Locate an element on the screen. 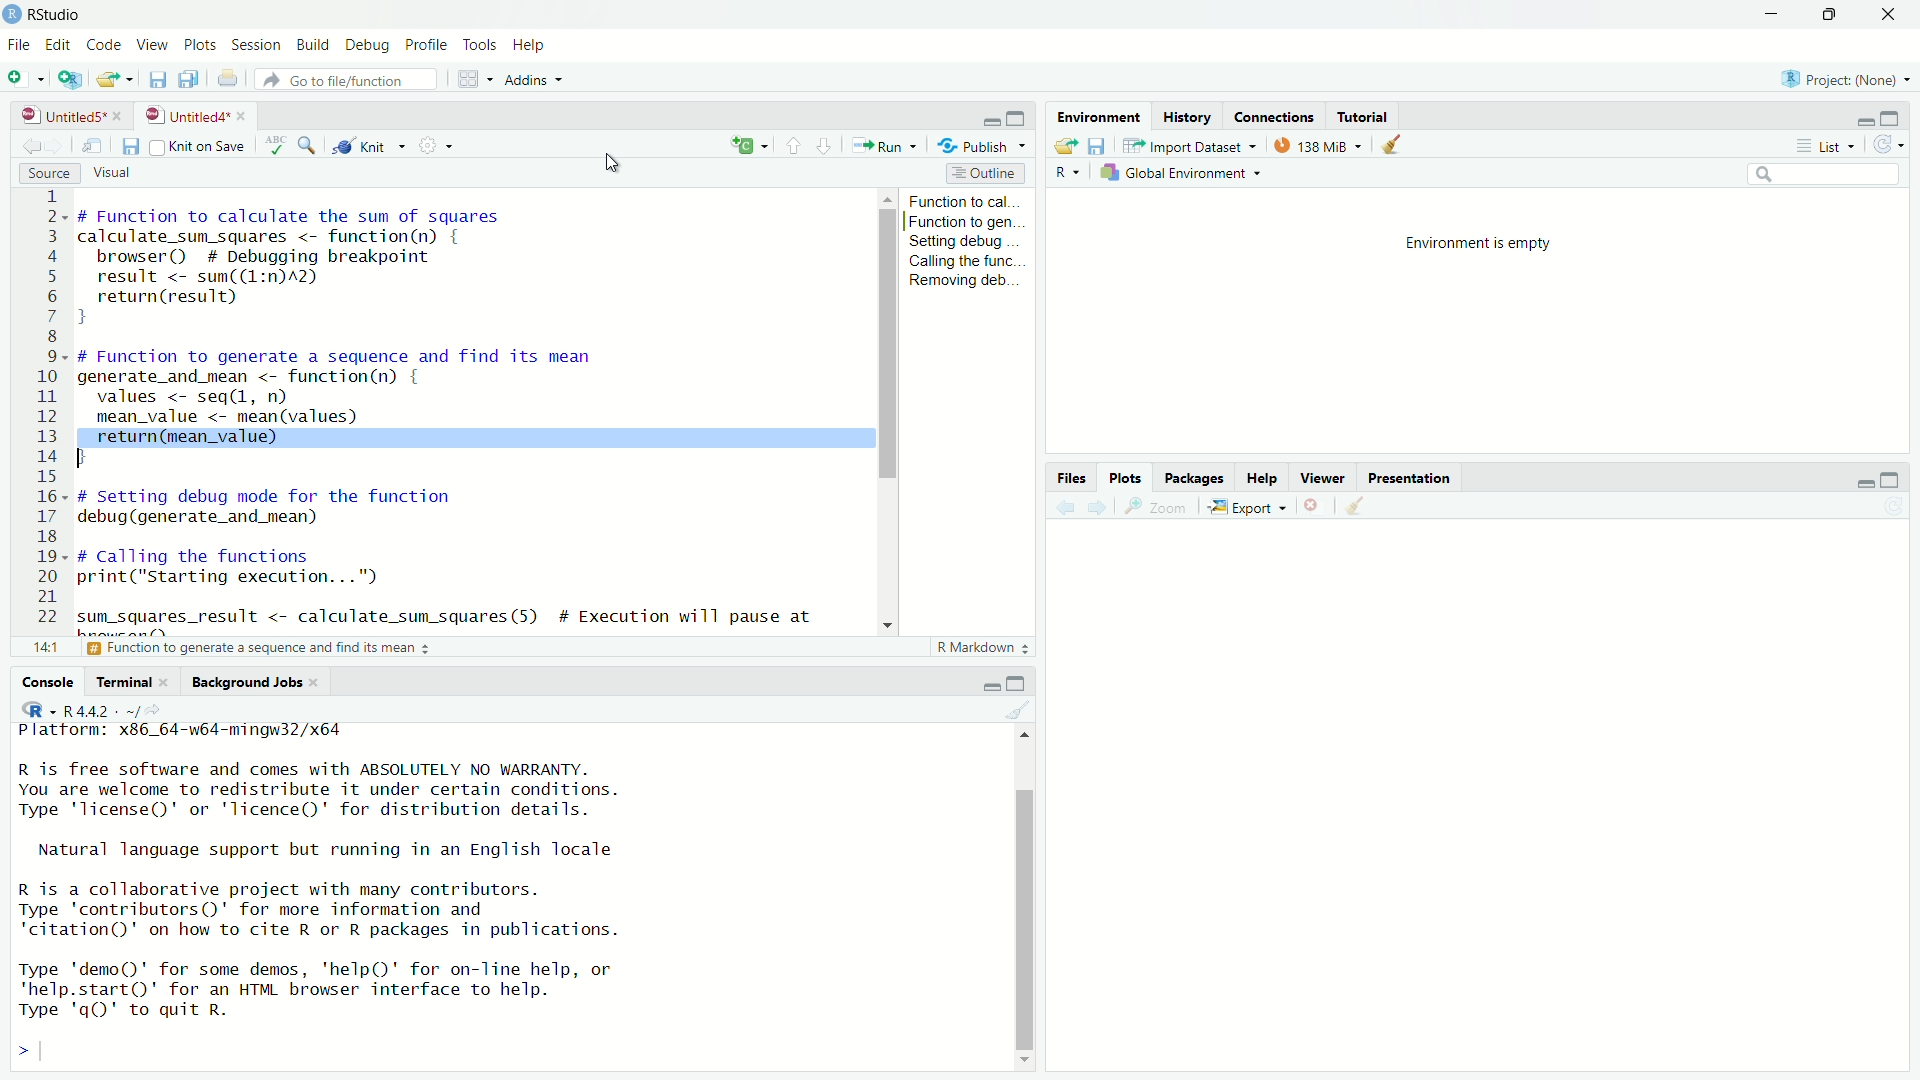 Image resolution: width=1920 pixels, height=1080 pixels. logo is located at coordinates (13, 15).